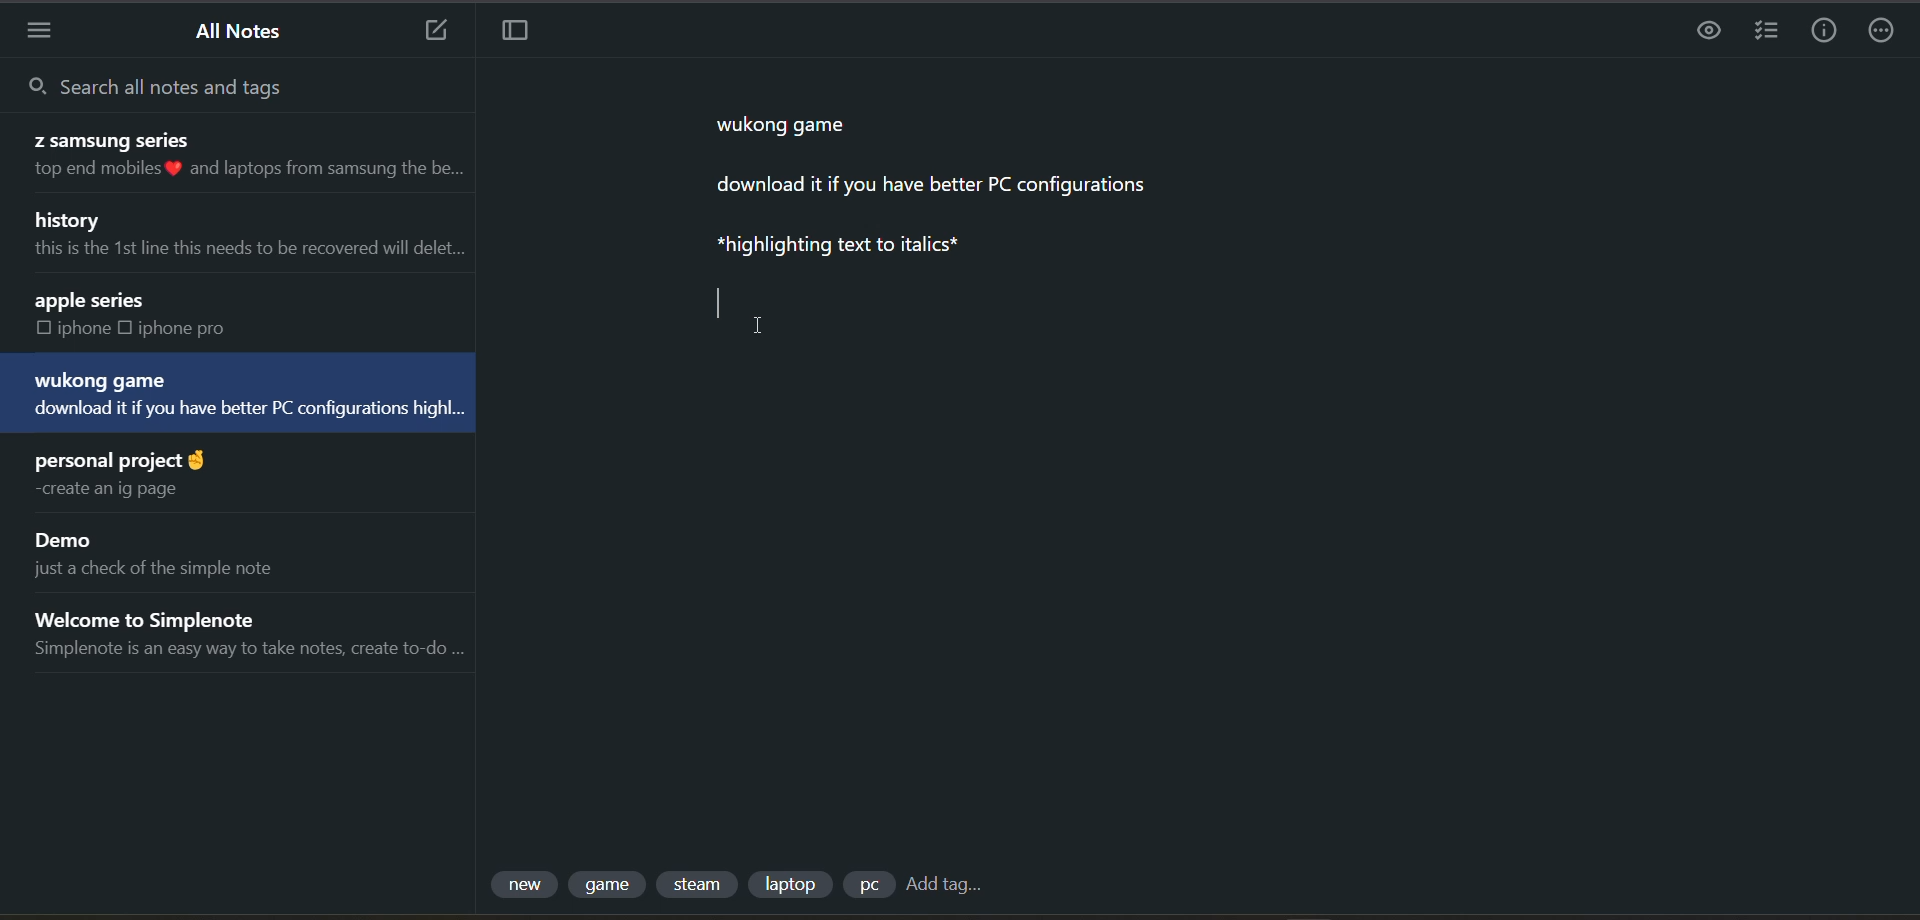 The image size is (1920, 920). Describe the element at coordinates (1767, 34) in the screenshot. I see `insert checklist` at that location.